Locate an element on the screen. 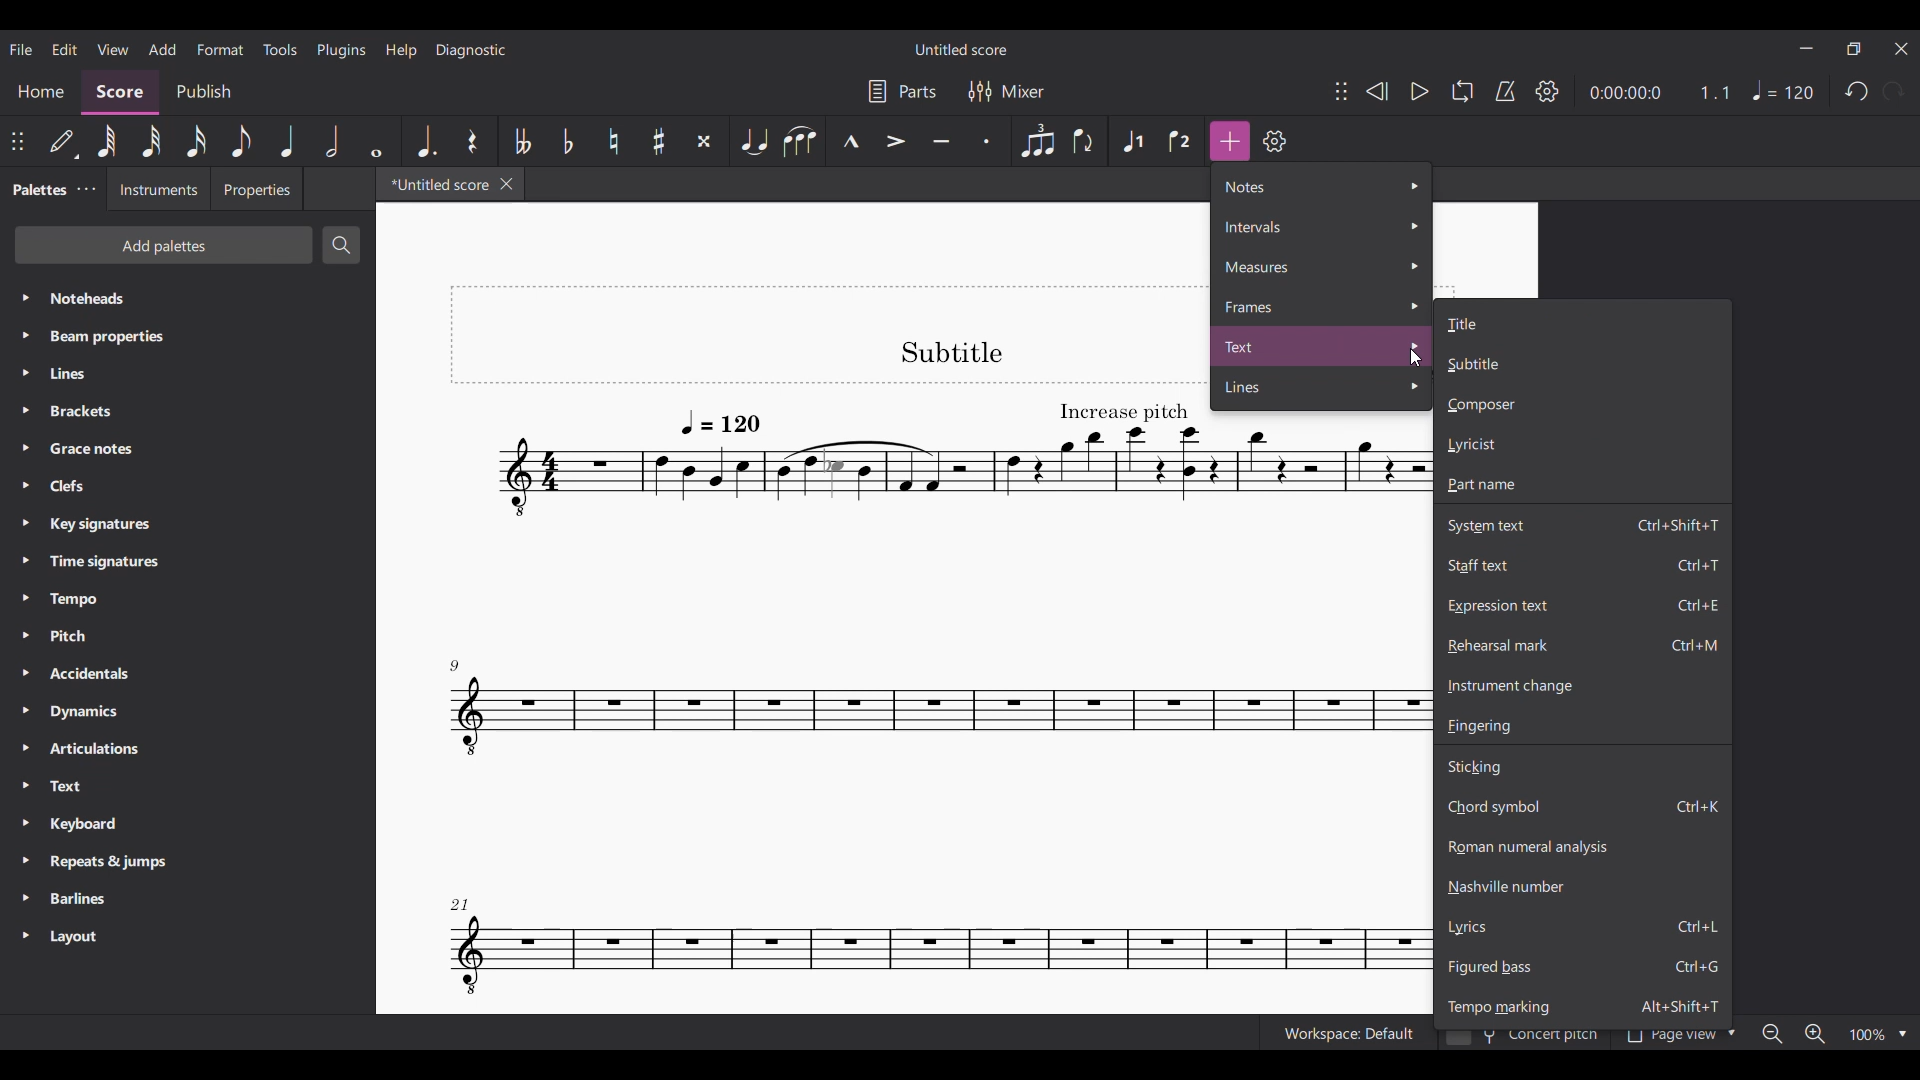 Image resolution: width=1920 pixels, height=1080 pixels. Tenuto is located at coordinates (941, 141).